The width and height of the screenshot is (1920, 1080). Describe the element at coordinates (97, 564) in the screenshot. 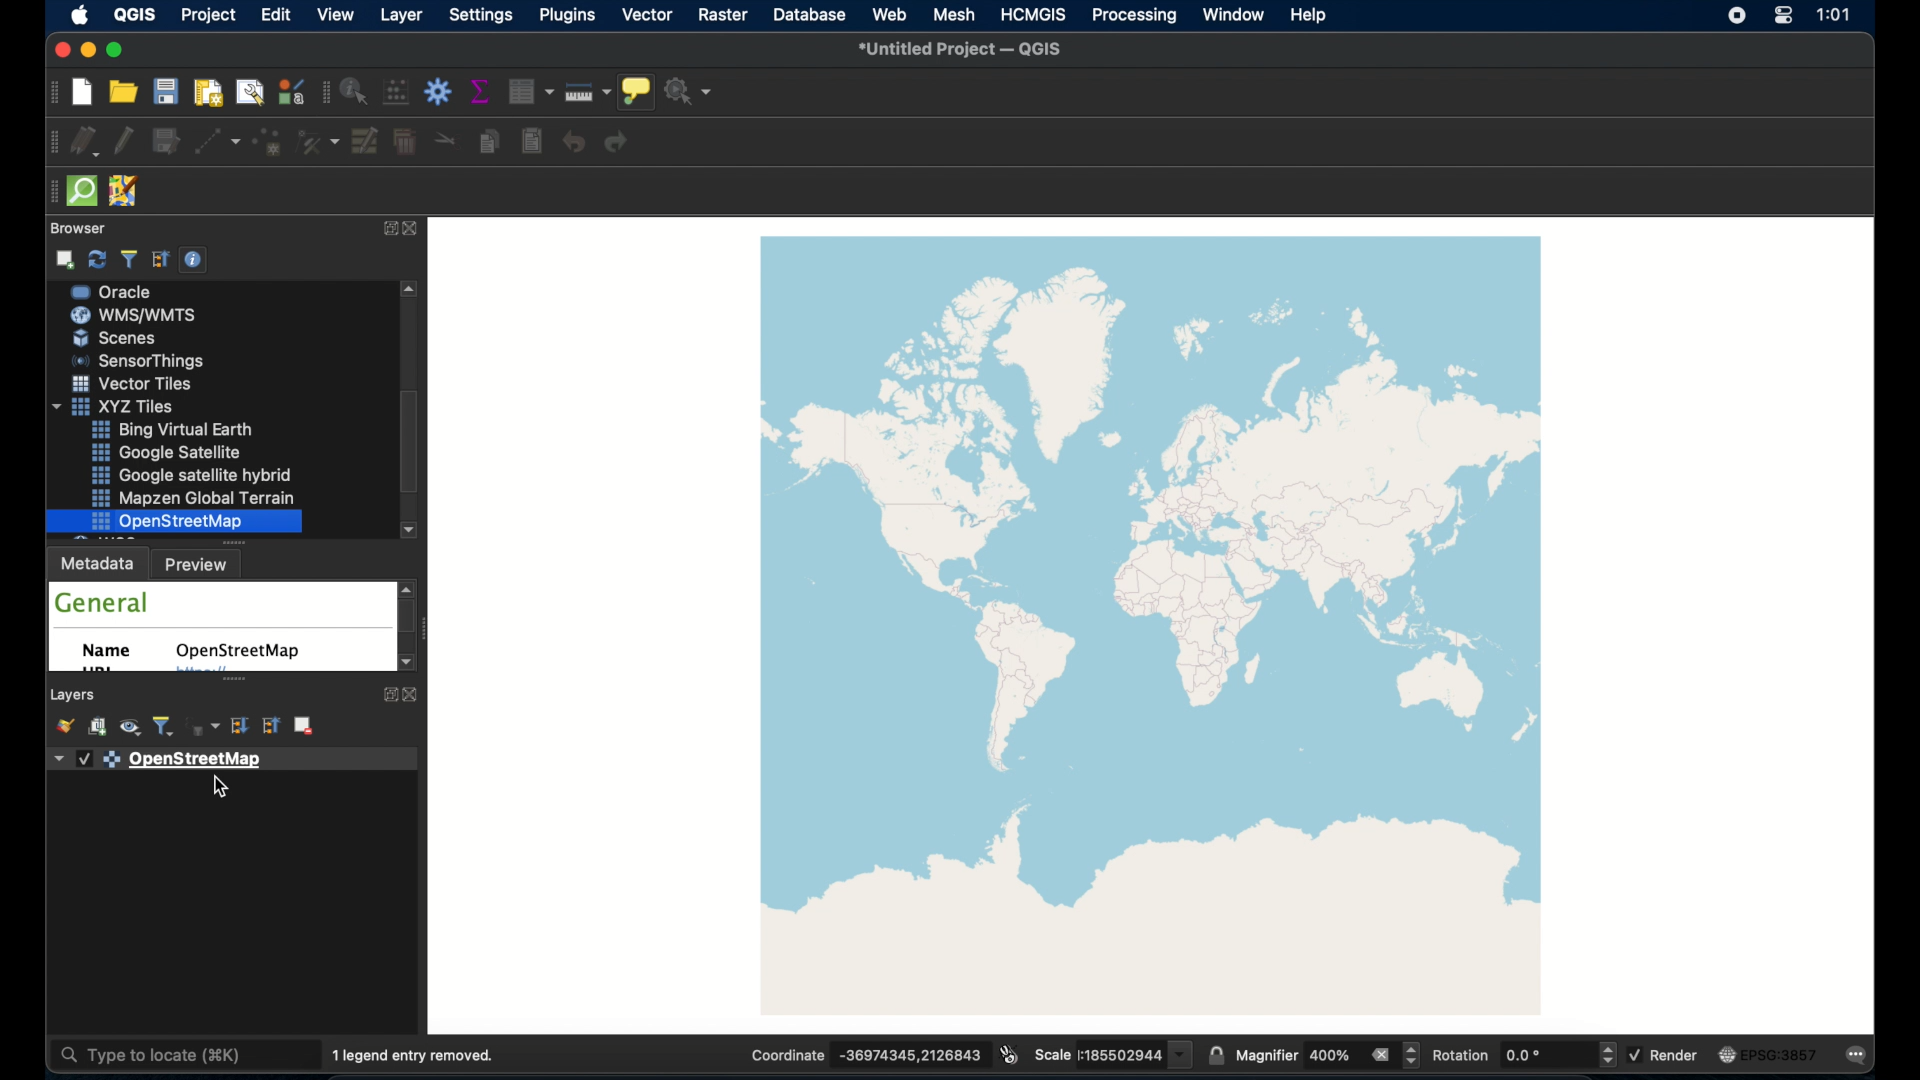

I see `metadata` at that location.